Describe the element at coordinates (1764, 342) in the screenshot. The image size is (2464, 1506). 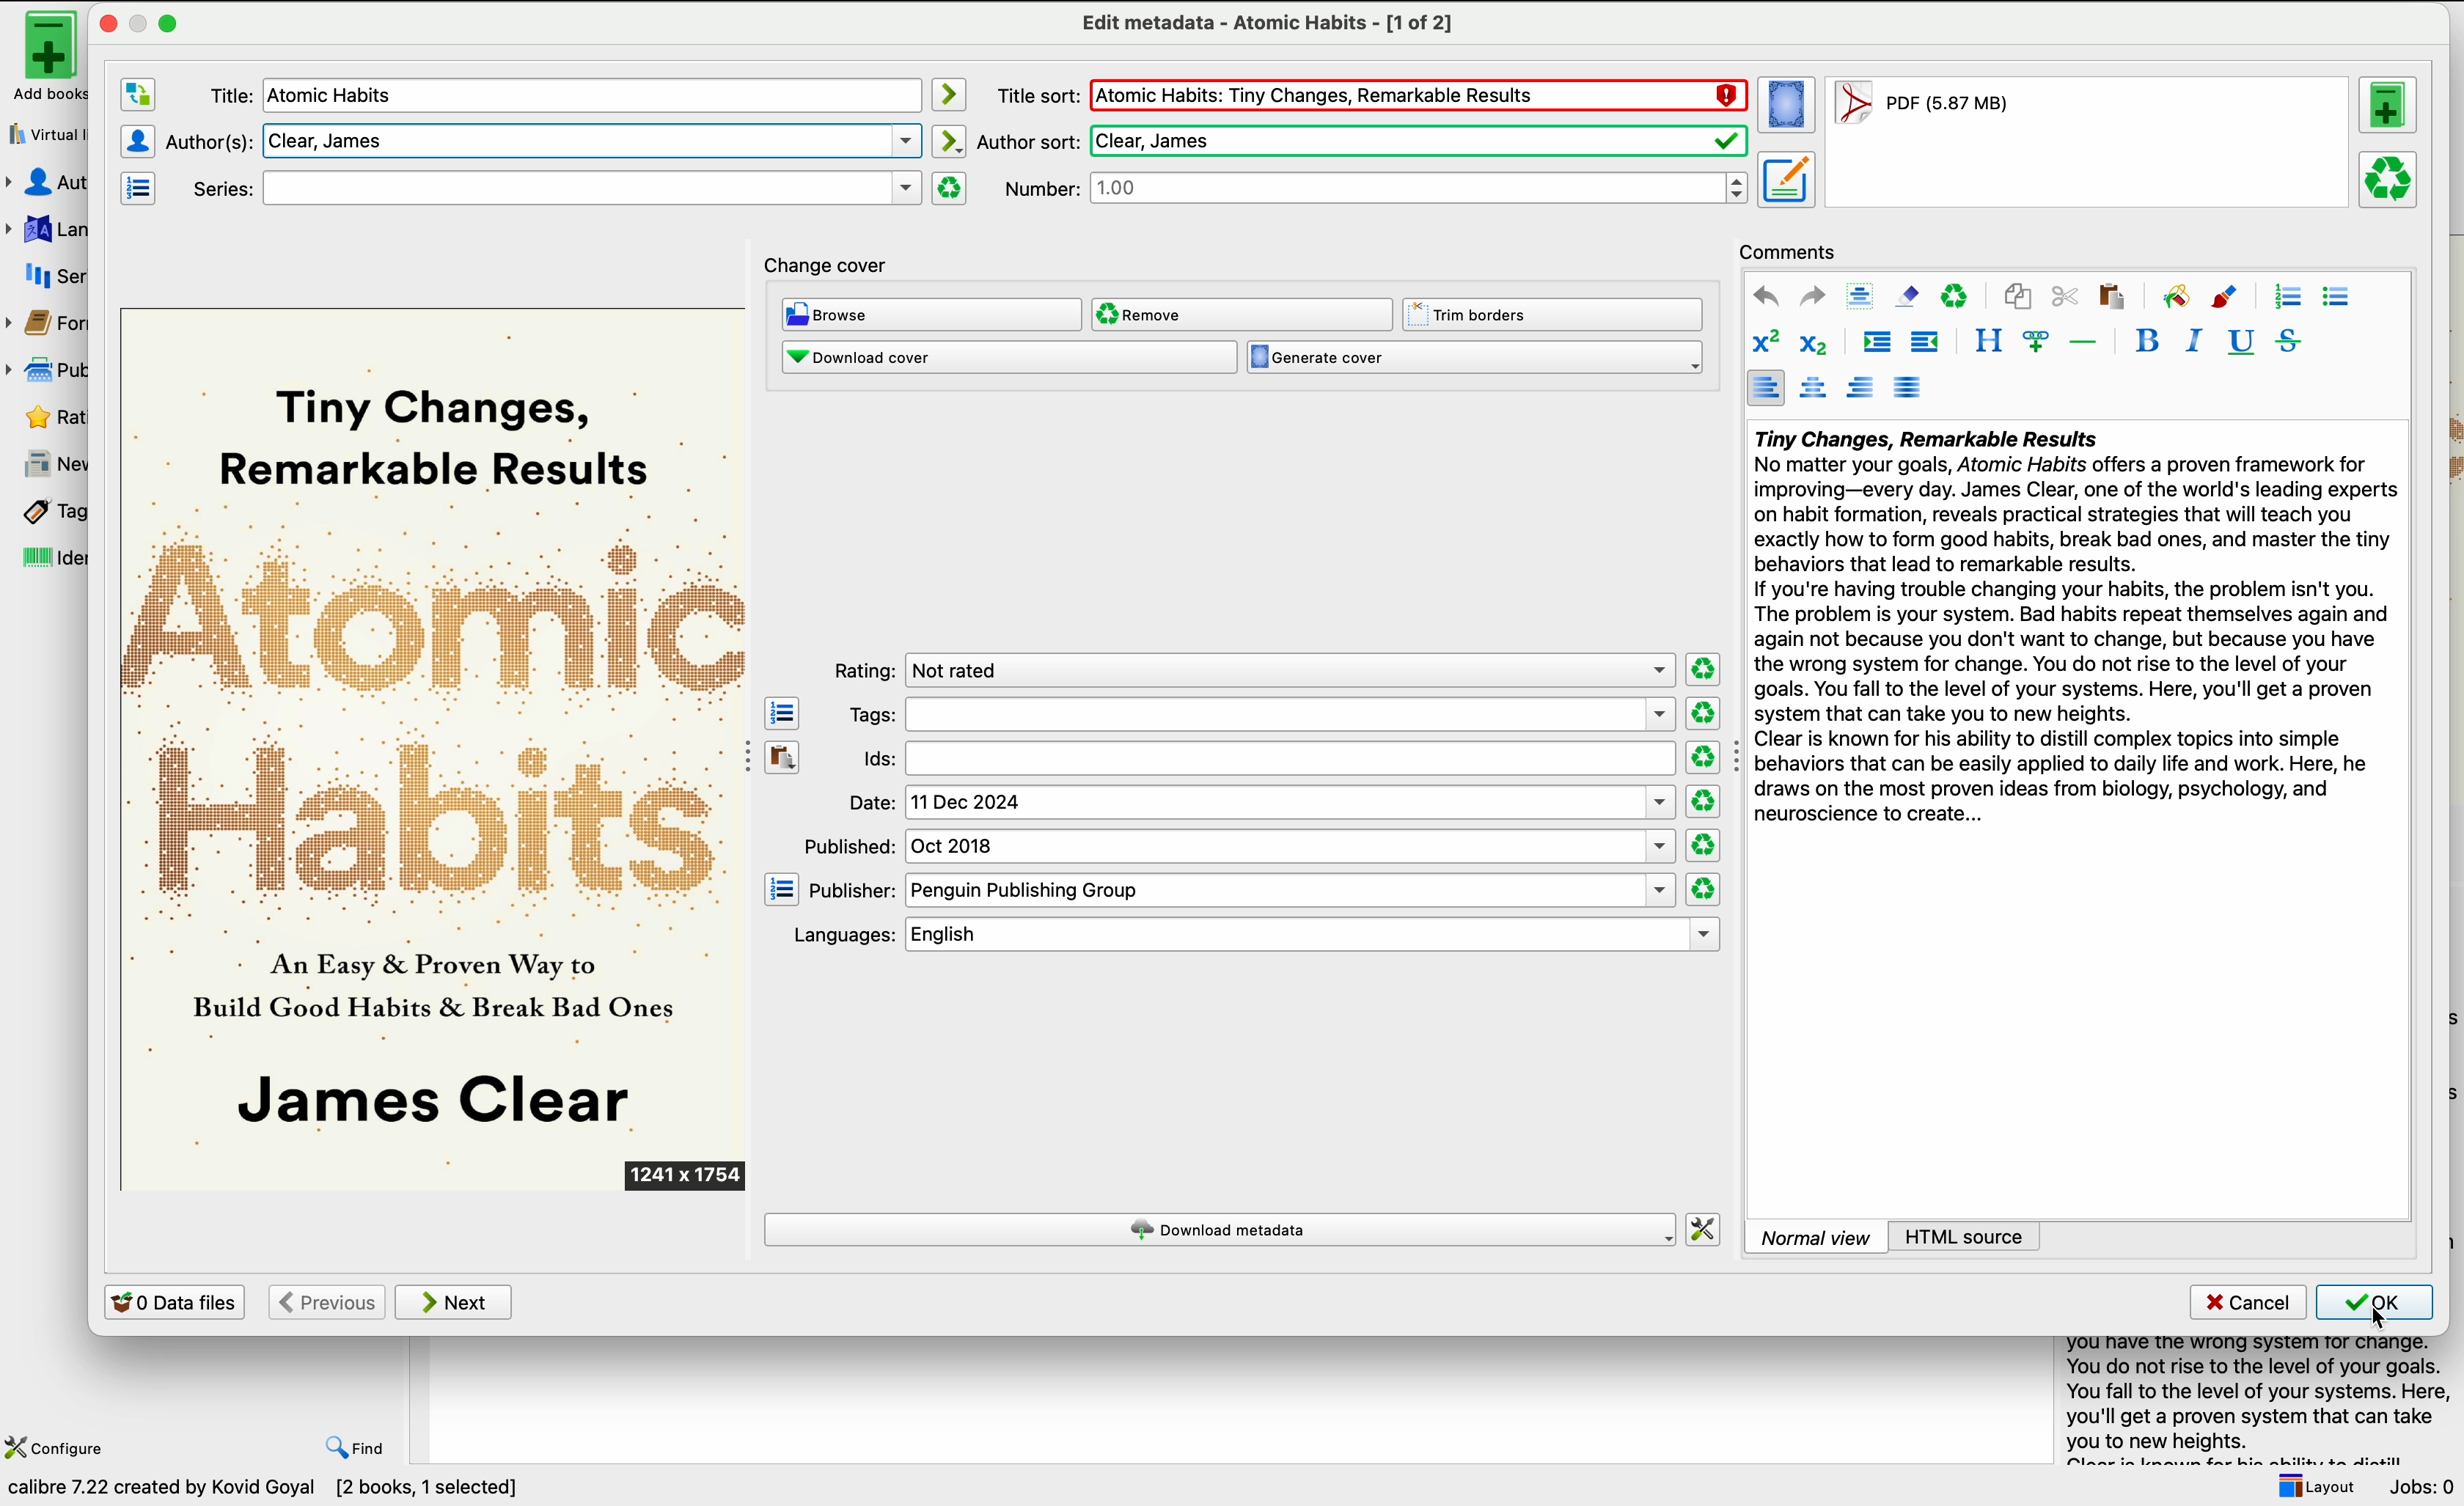
I see `superscript` at that location.